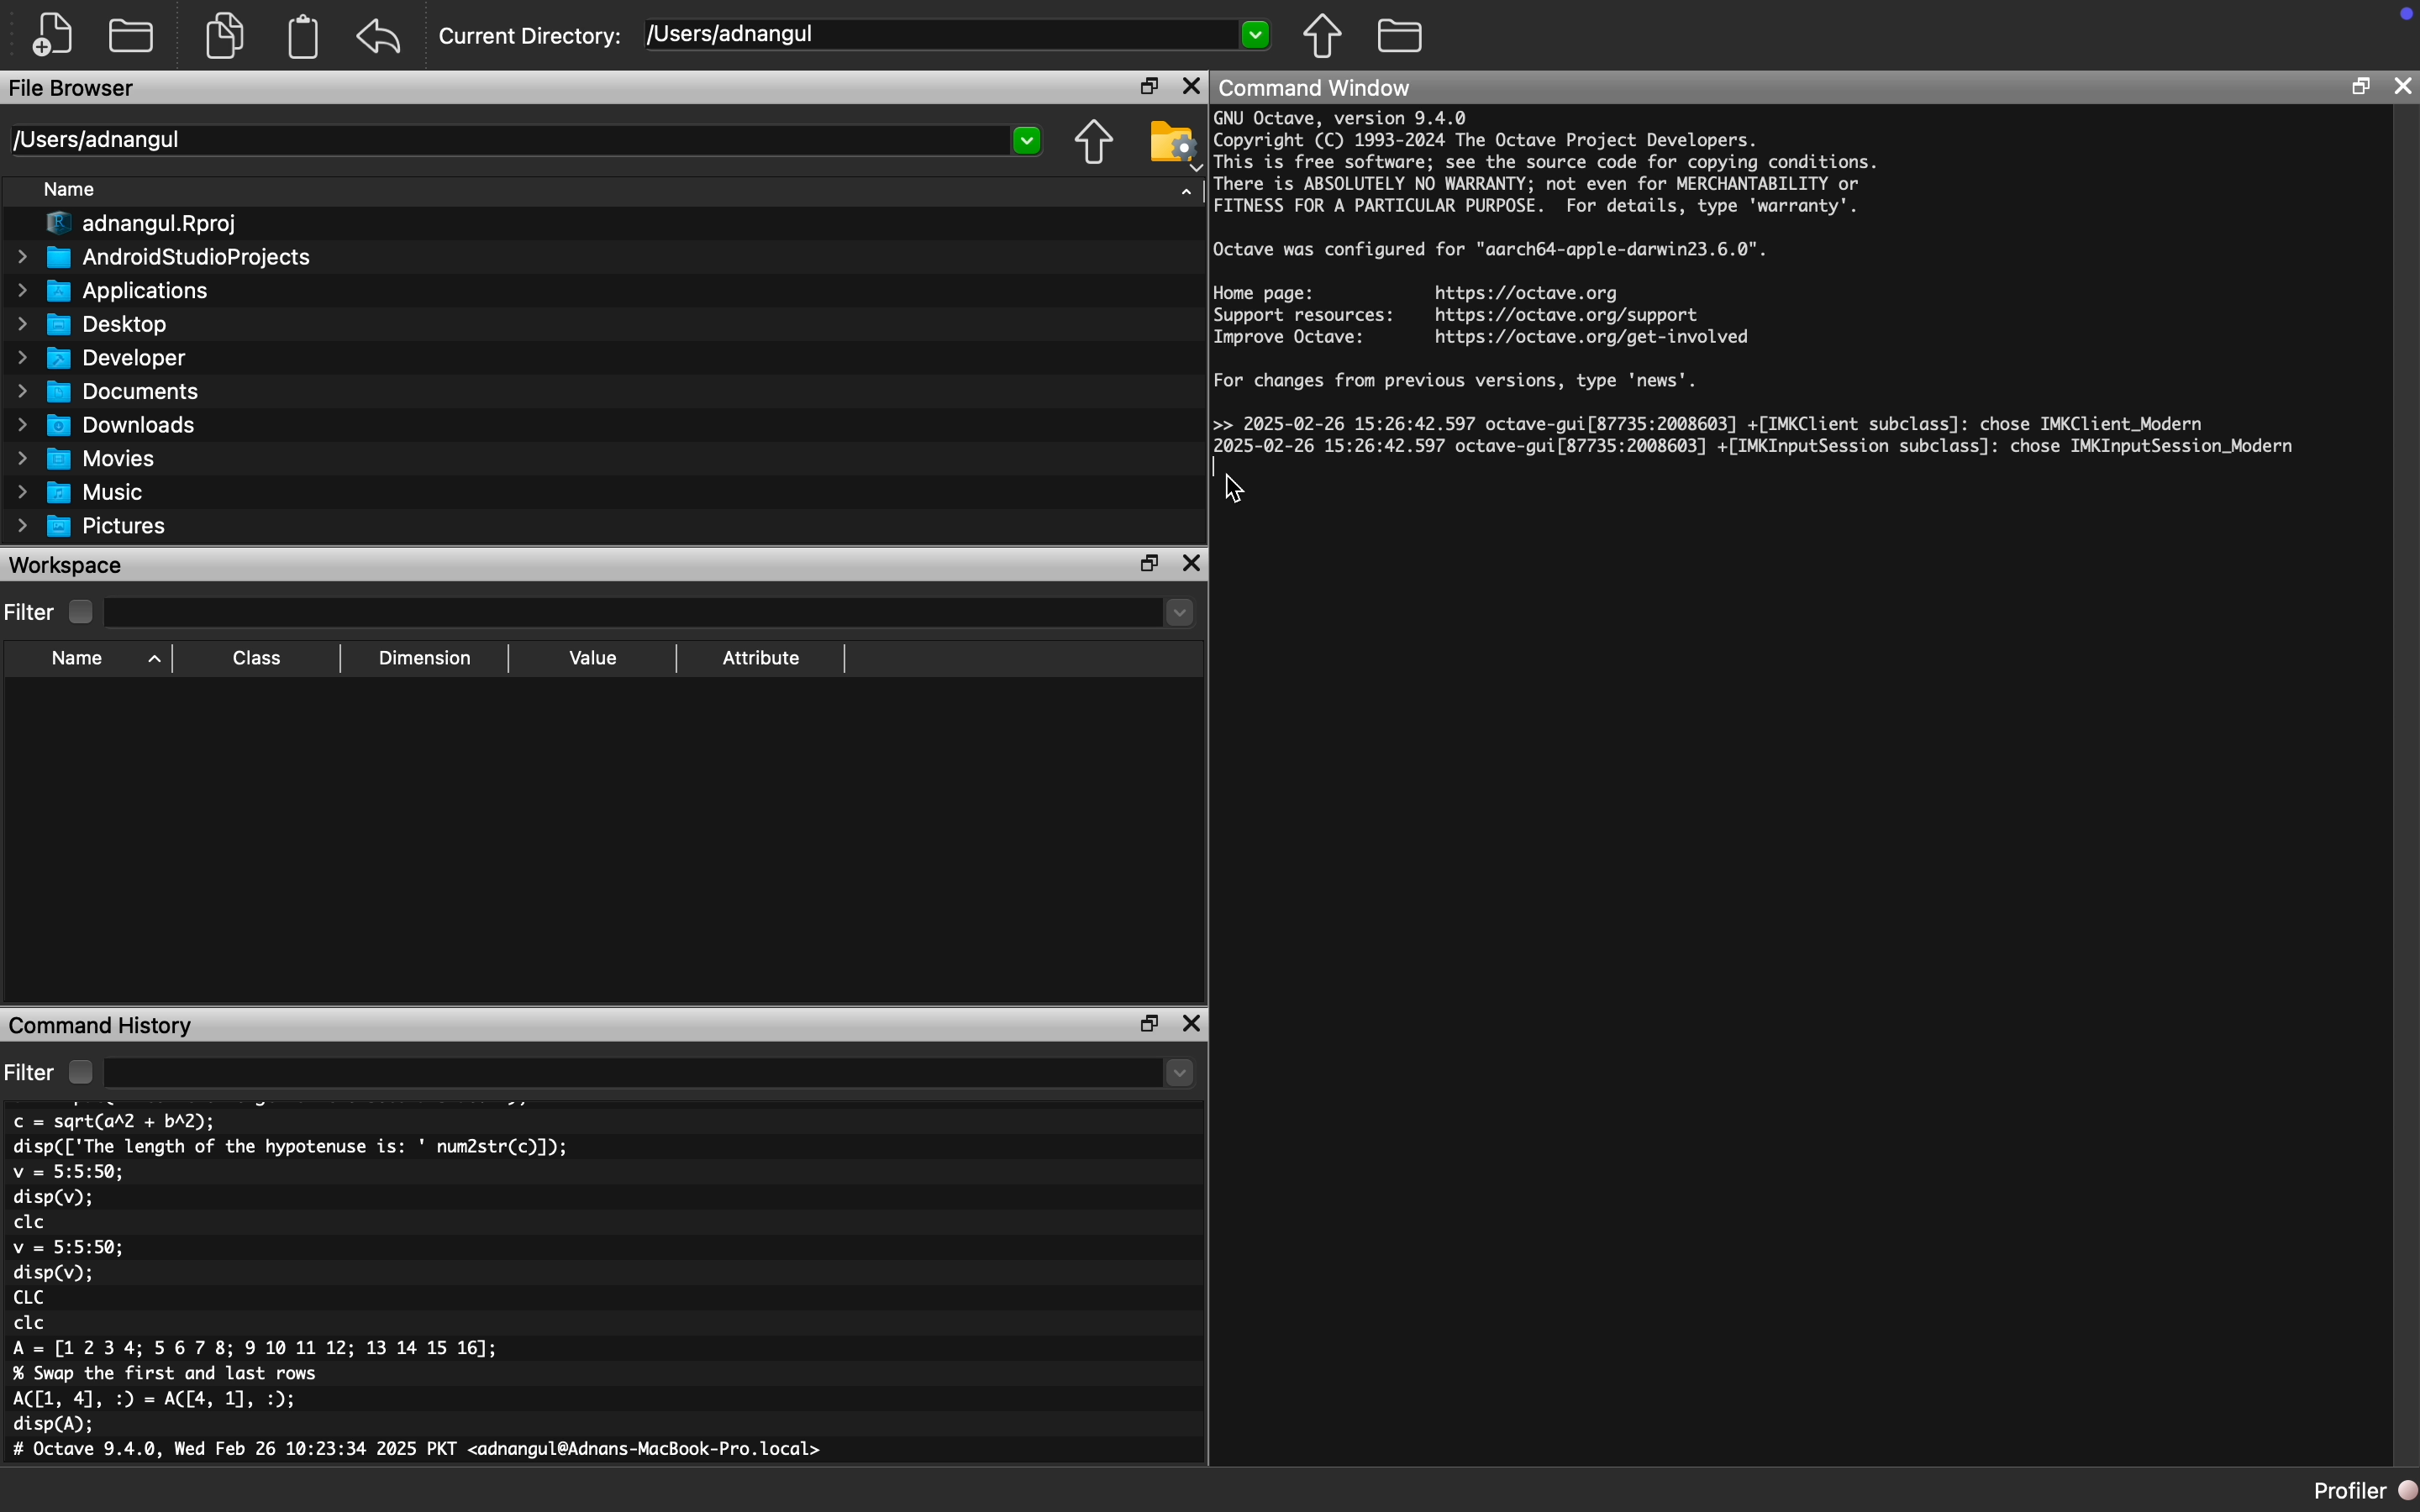  I want to click on Folder, so click(133, 35).